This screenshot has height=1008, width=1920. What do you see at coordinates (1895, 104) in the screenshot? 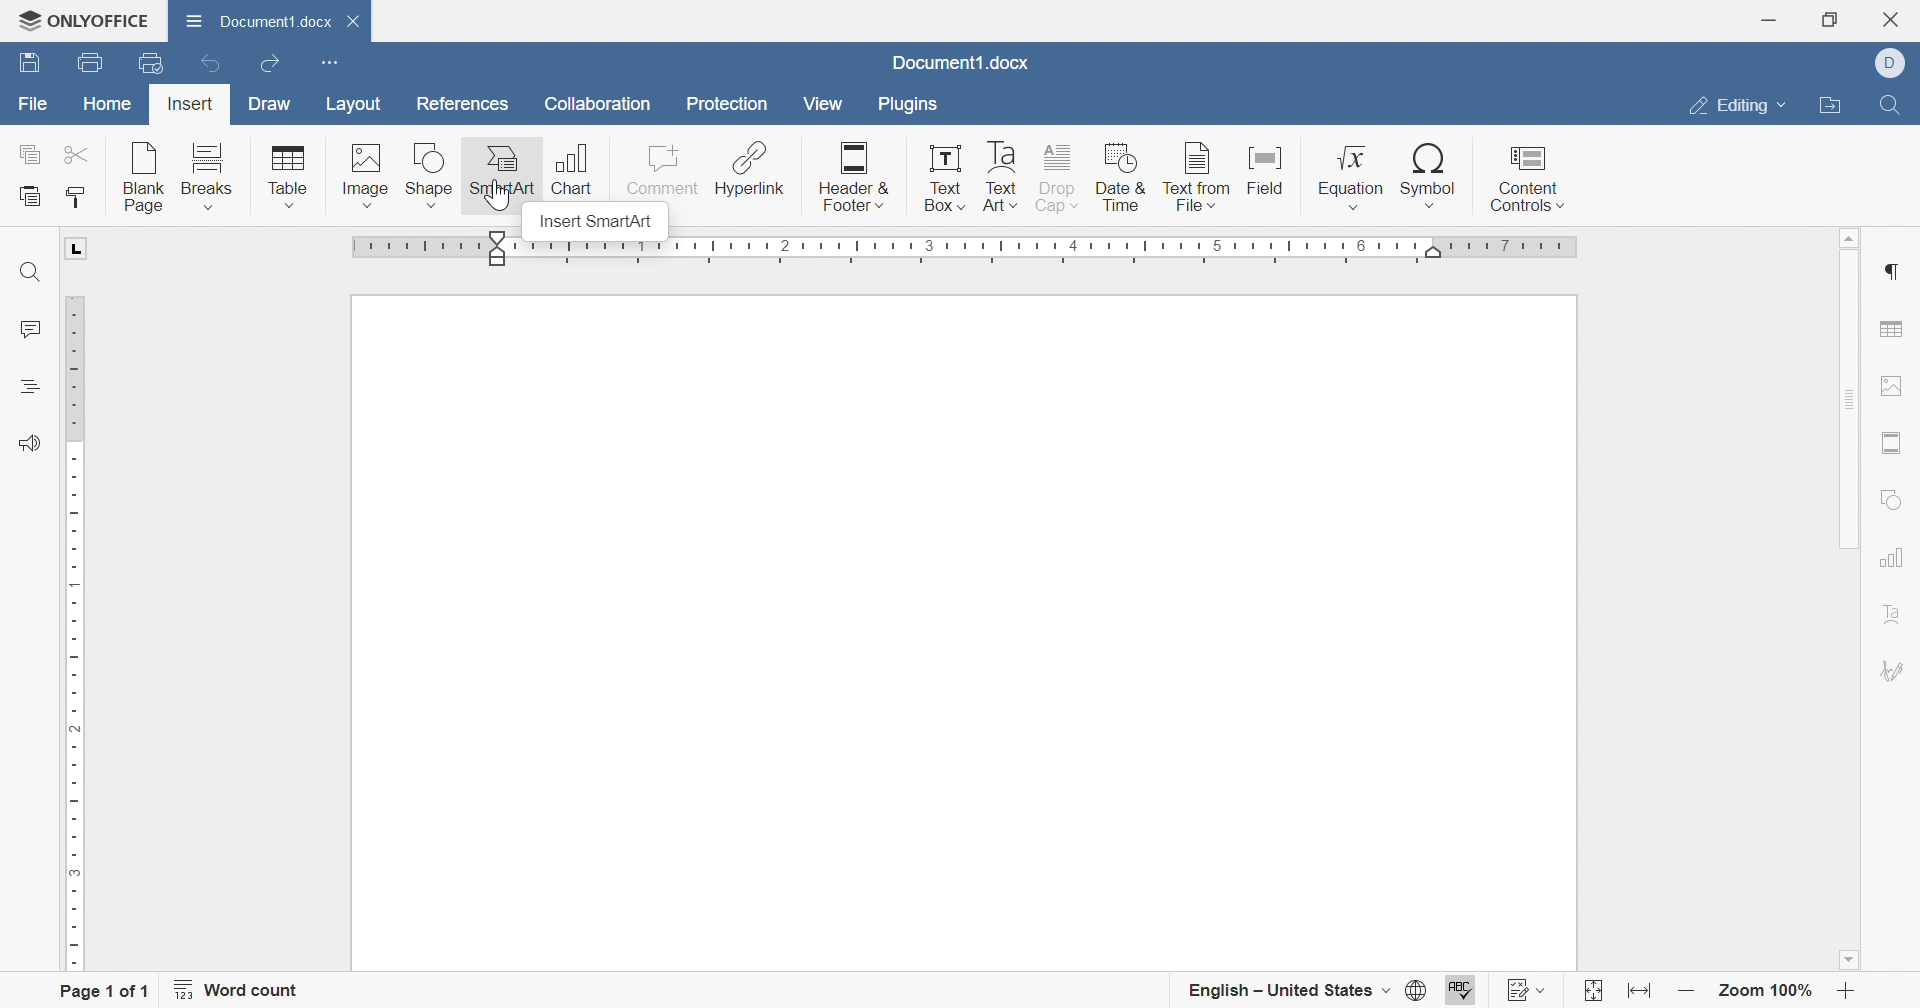
I see `Find` at bounding box center [1895, 104].